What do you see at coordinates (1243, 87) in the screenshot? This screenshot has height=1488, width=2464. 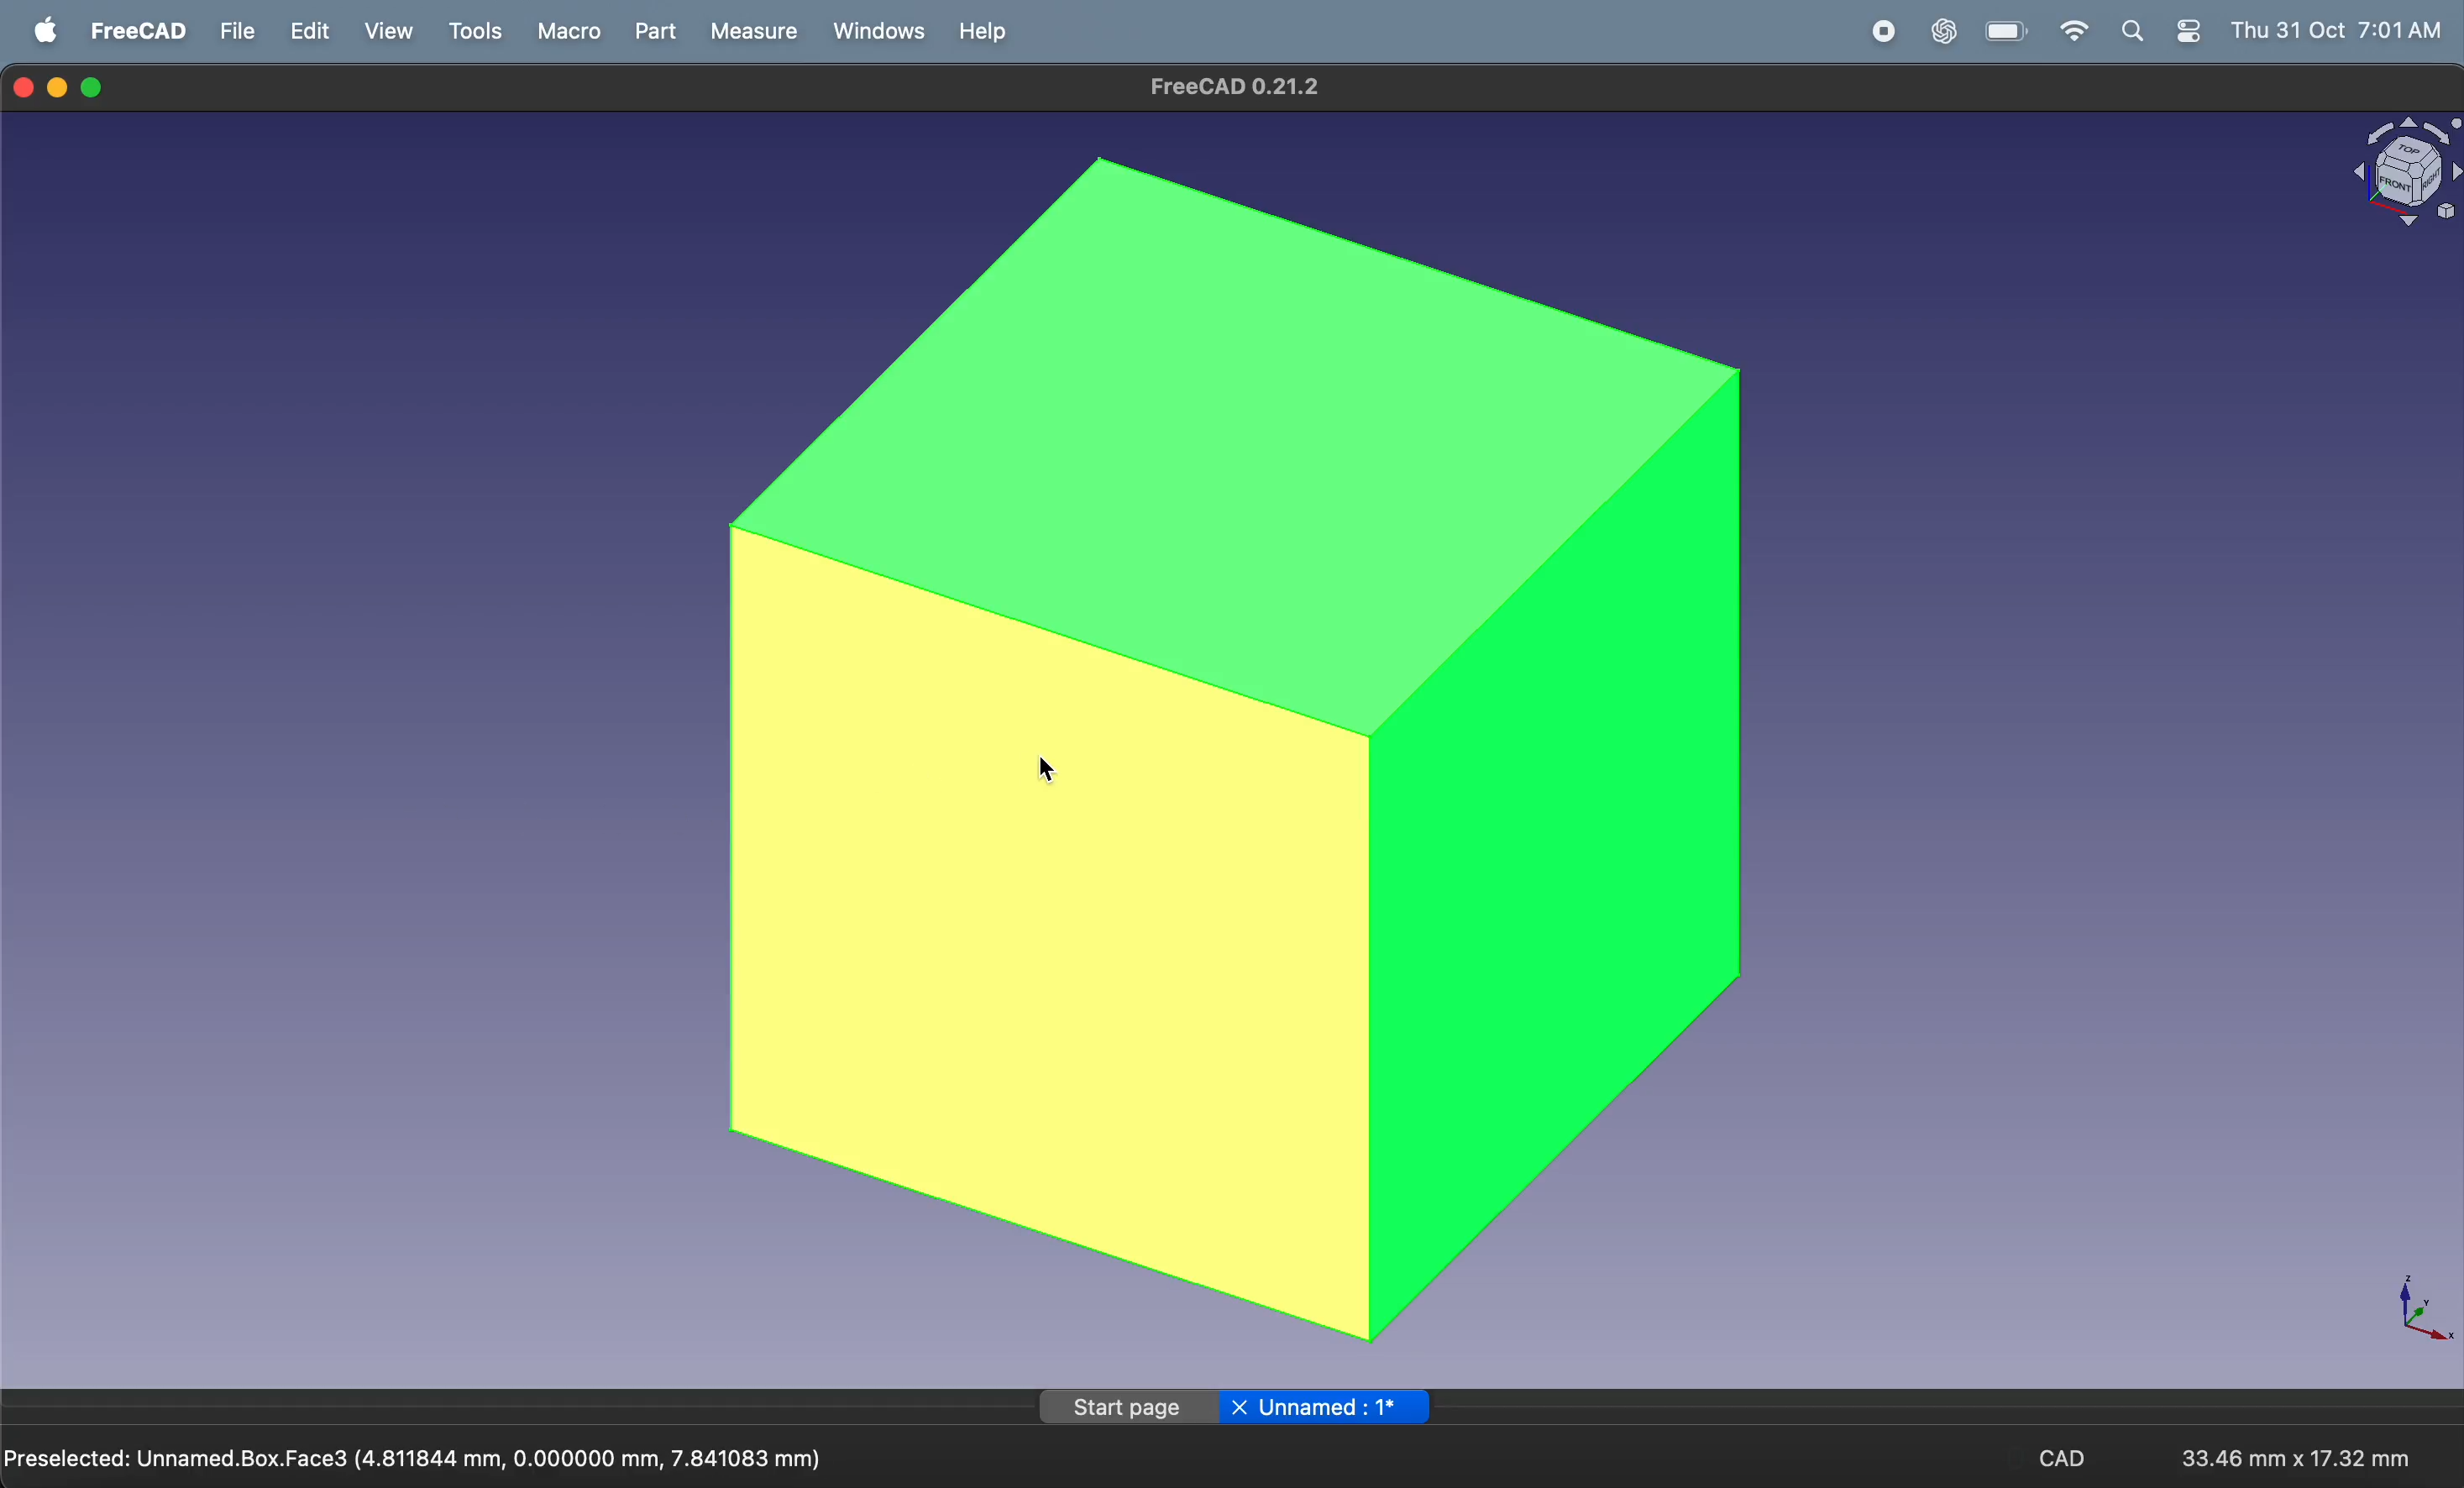 I see `free cad title` at bounding box center [1243, 87].